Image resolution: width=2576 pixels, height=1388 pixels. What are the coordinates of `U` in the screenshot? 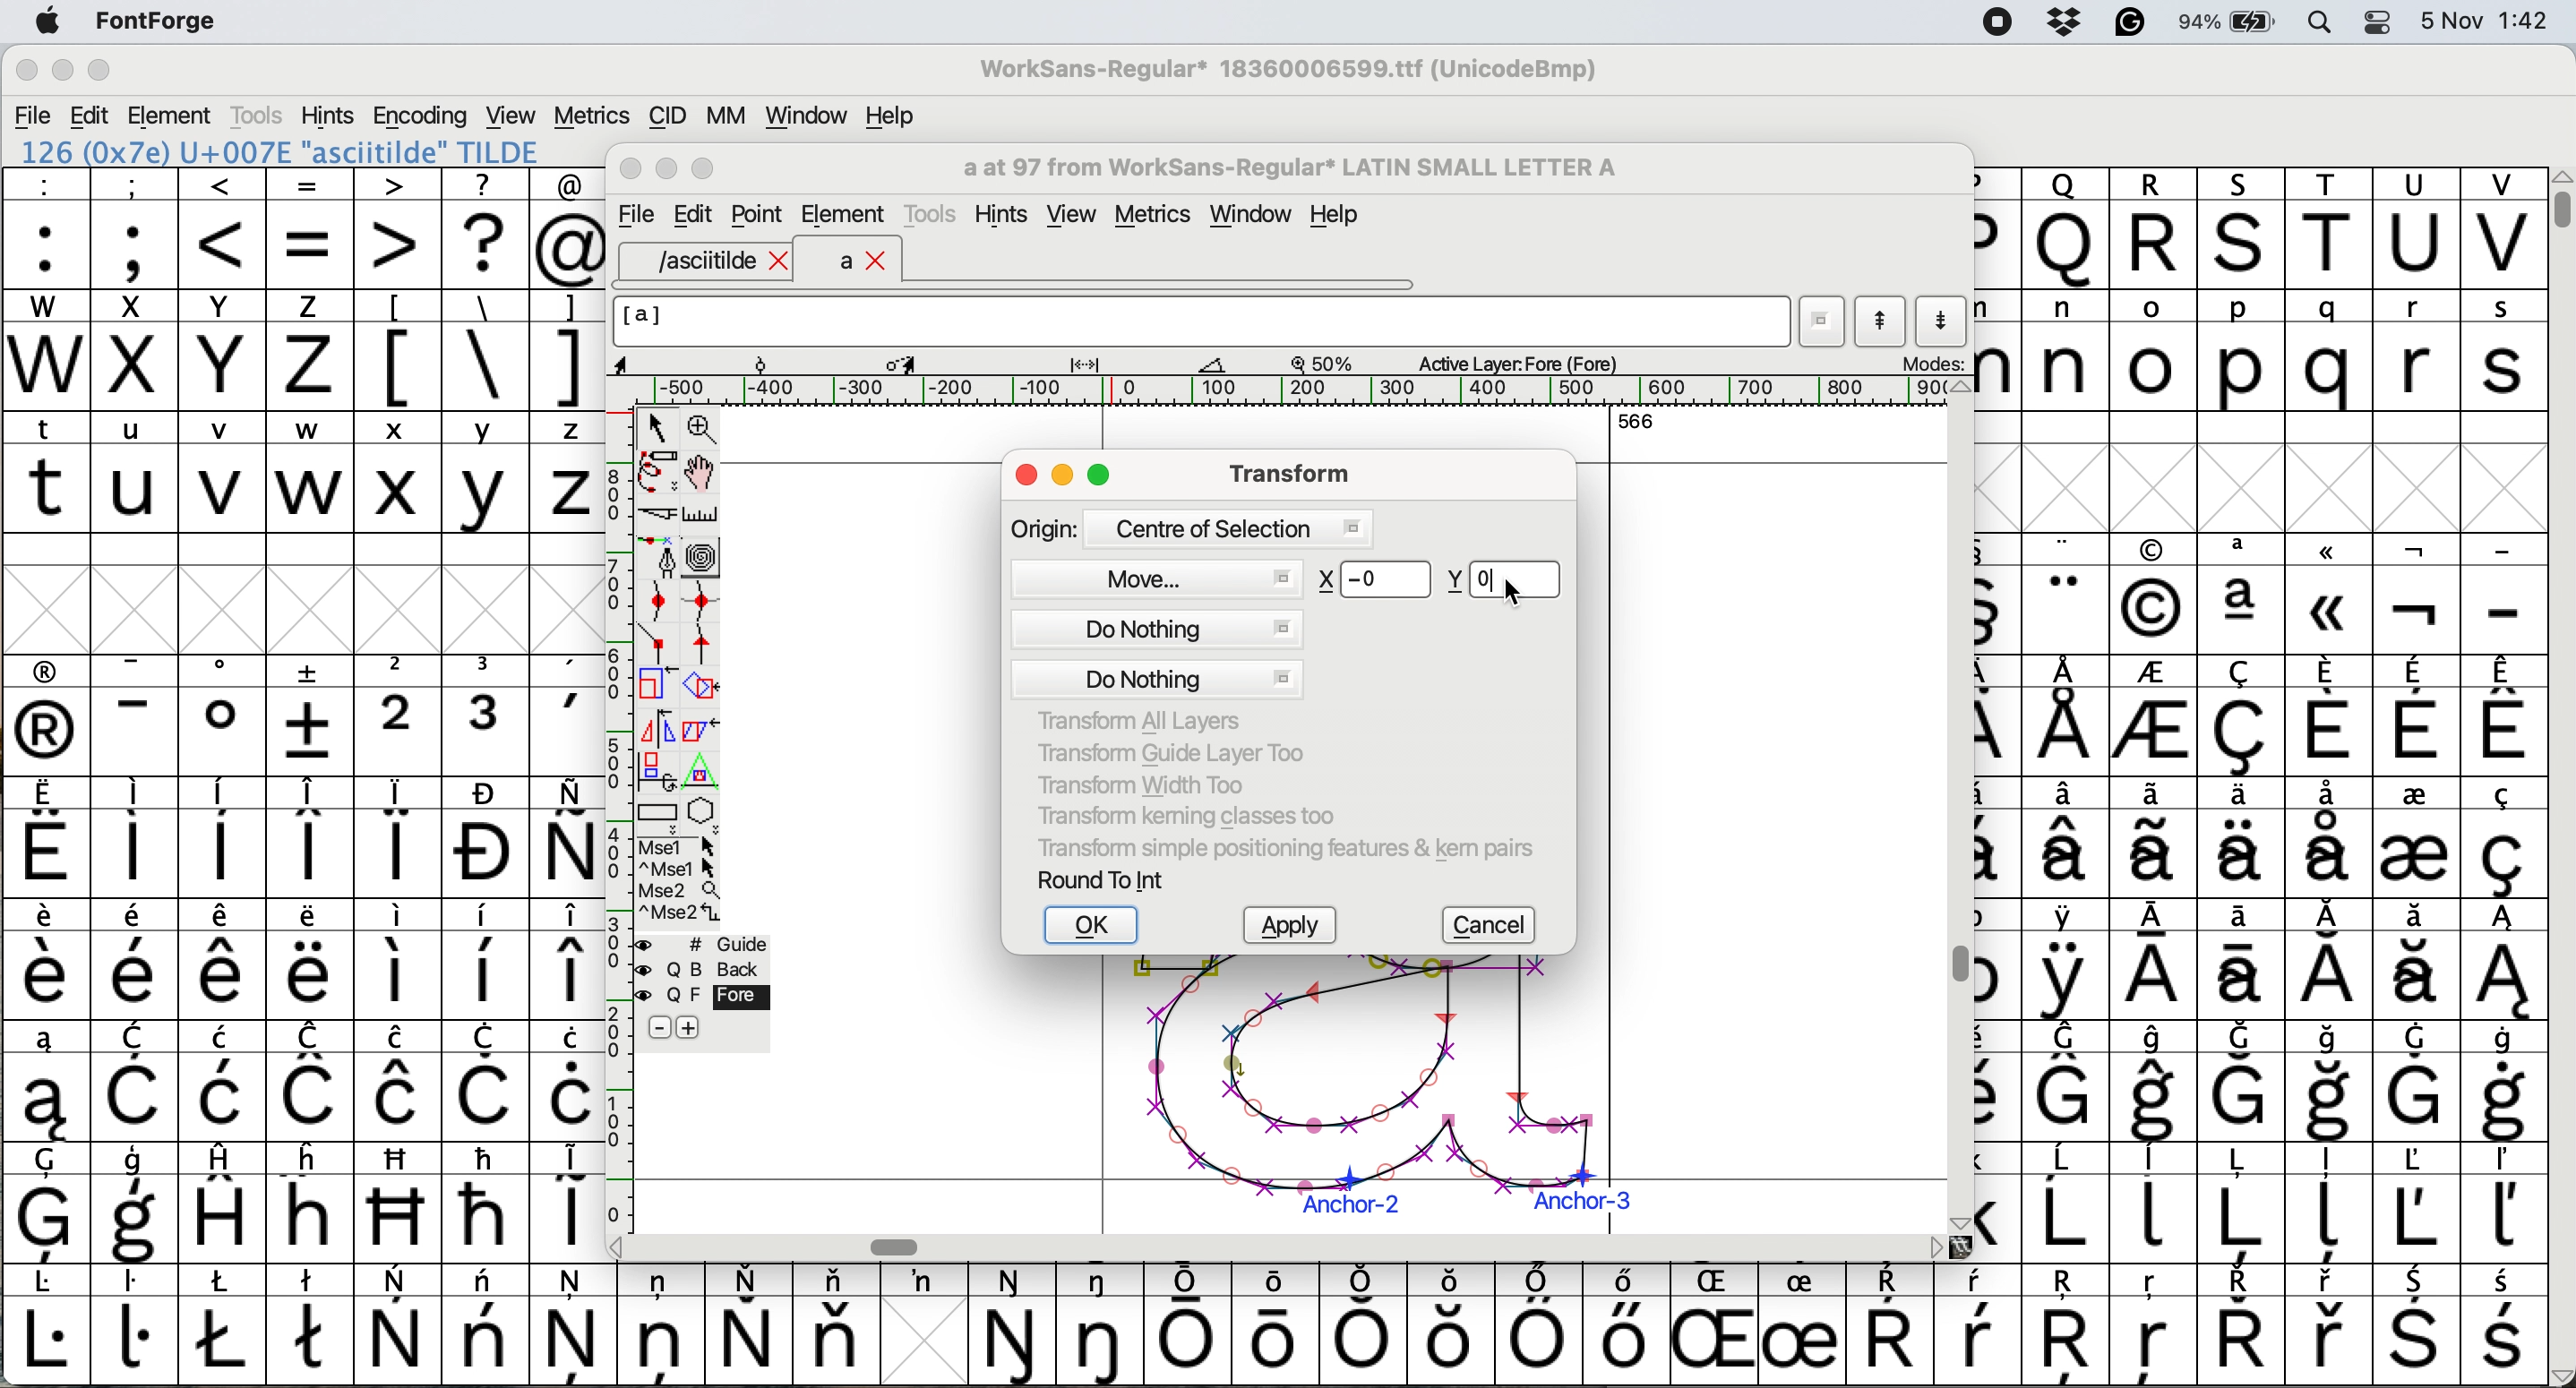 It's located at (2416, 229).